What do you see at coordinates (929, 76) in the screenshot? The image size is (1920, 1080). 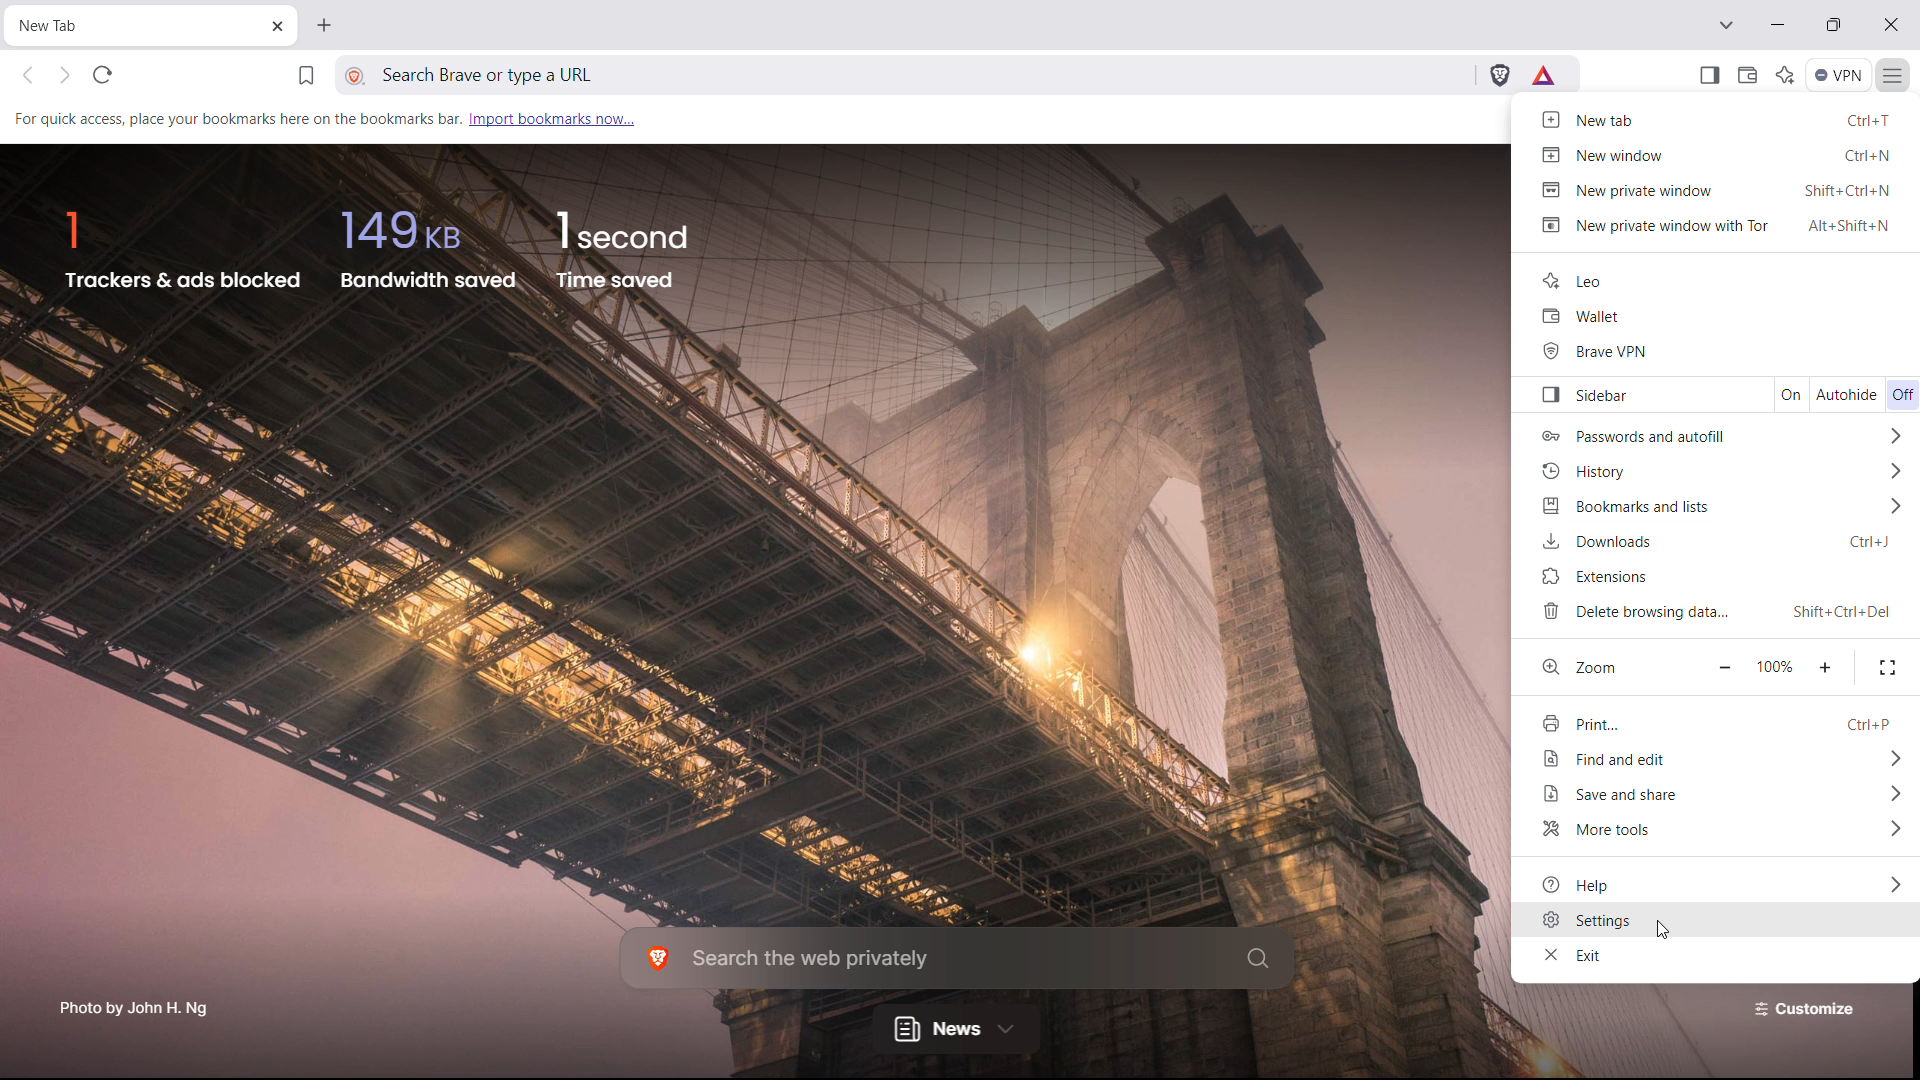 I see `Search Brave or type a URL` at bounding box center [929, 76].